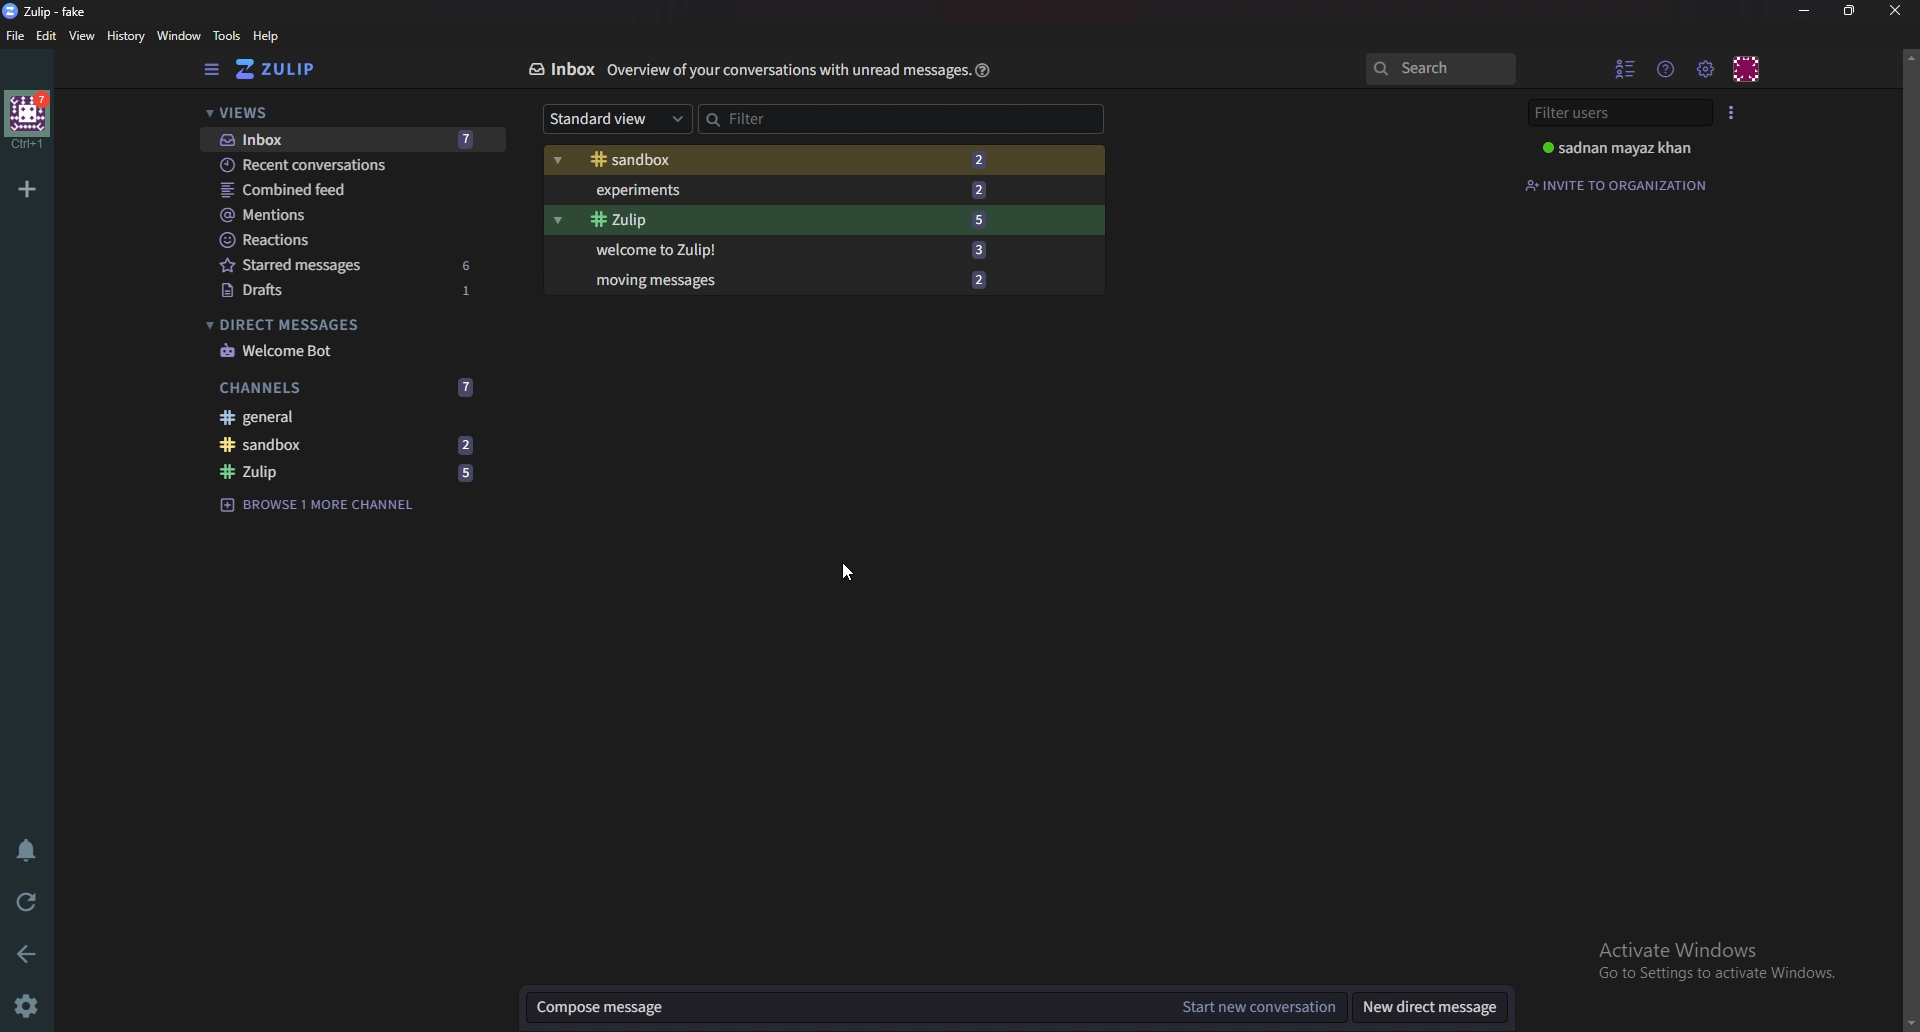  I want to click on Inbox, so click(563, 70).